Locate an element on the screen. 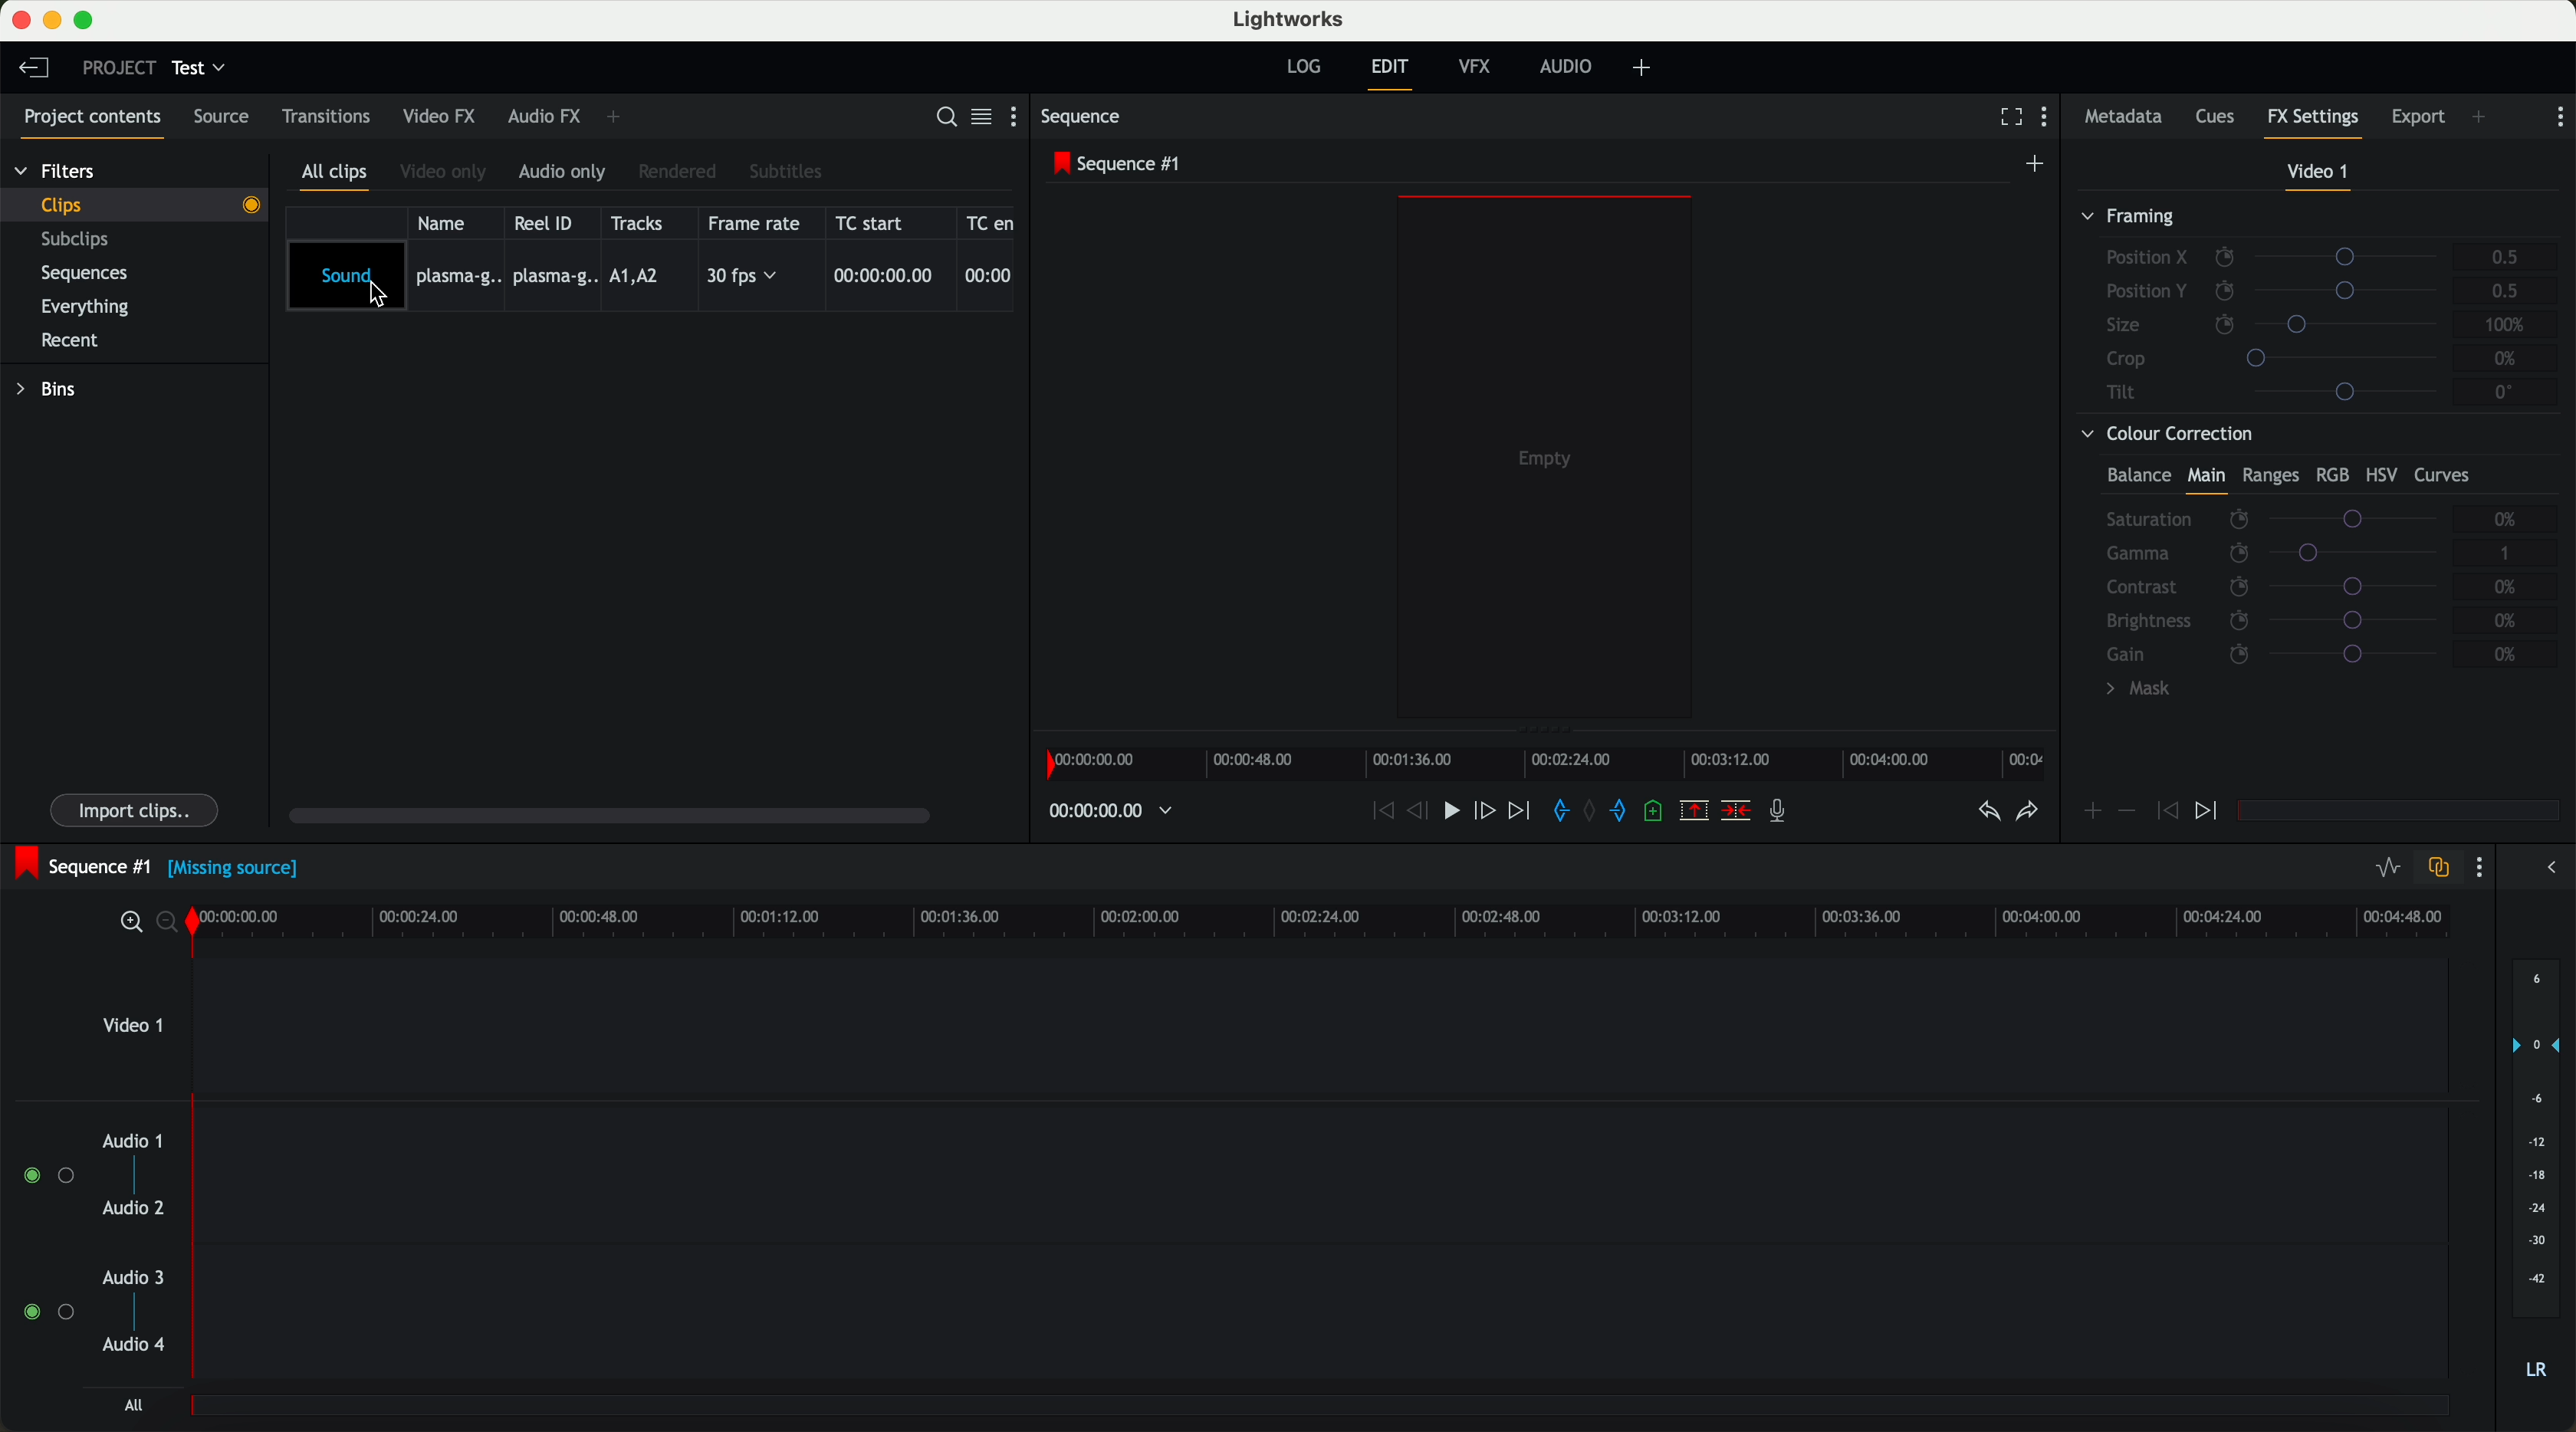  undo is located at coordinates (1986, 817).